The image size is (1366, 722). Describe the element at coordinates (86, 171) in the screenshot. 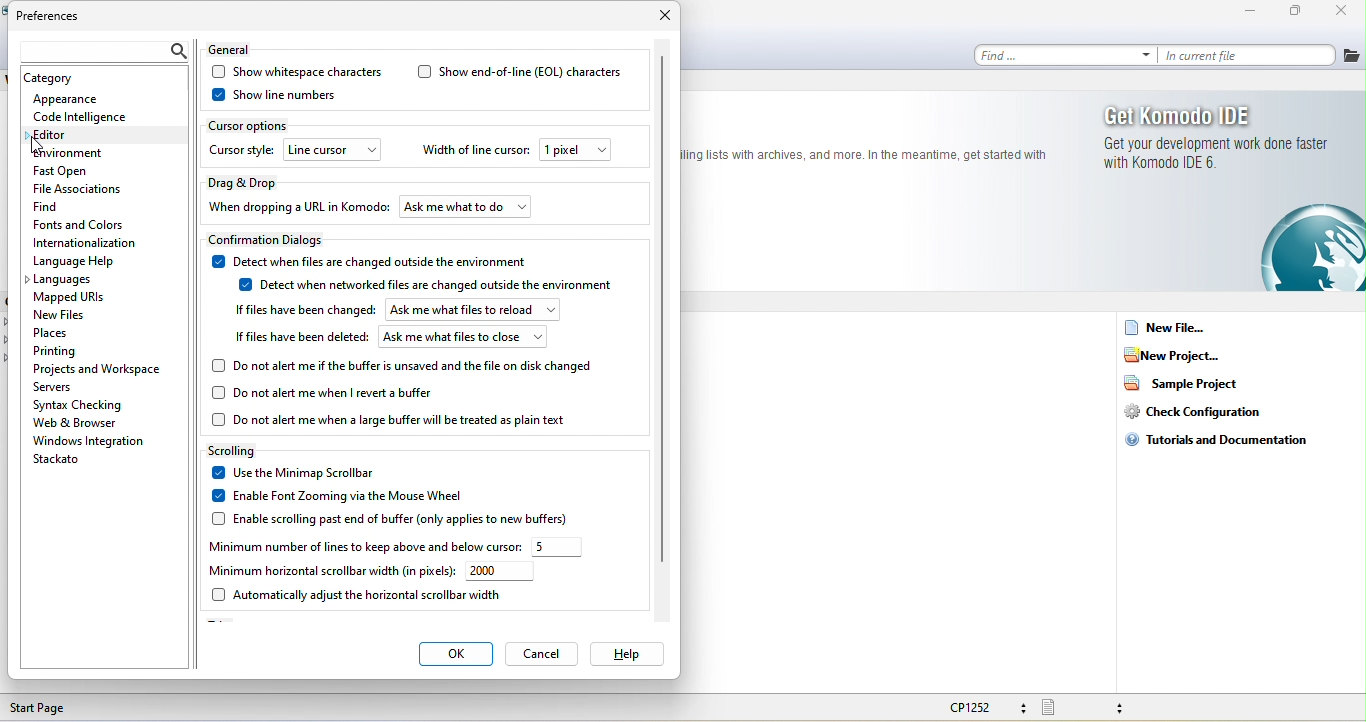

I see `fast open` at that location.